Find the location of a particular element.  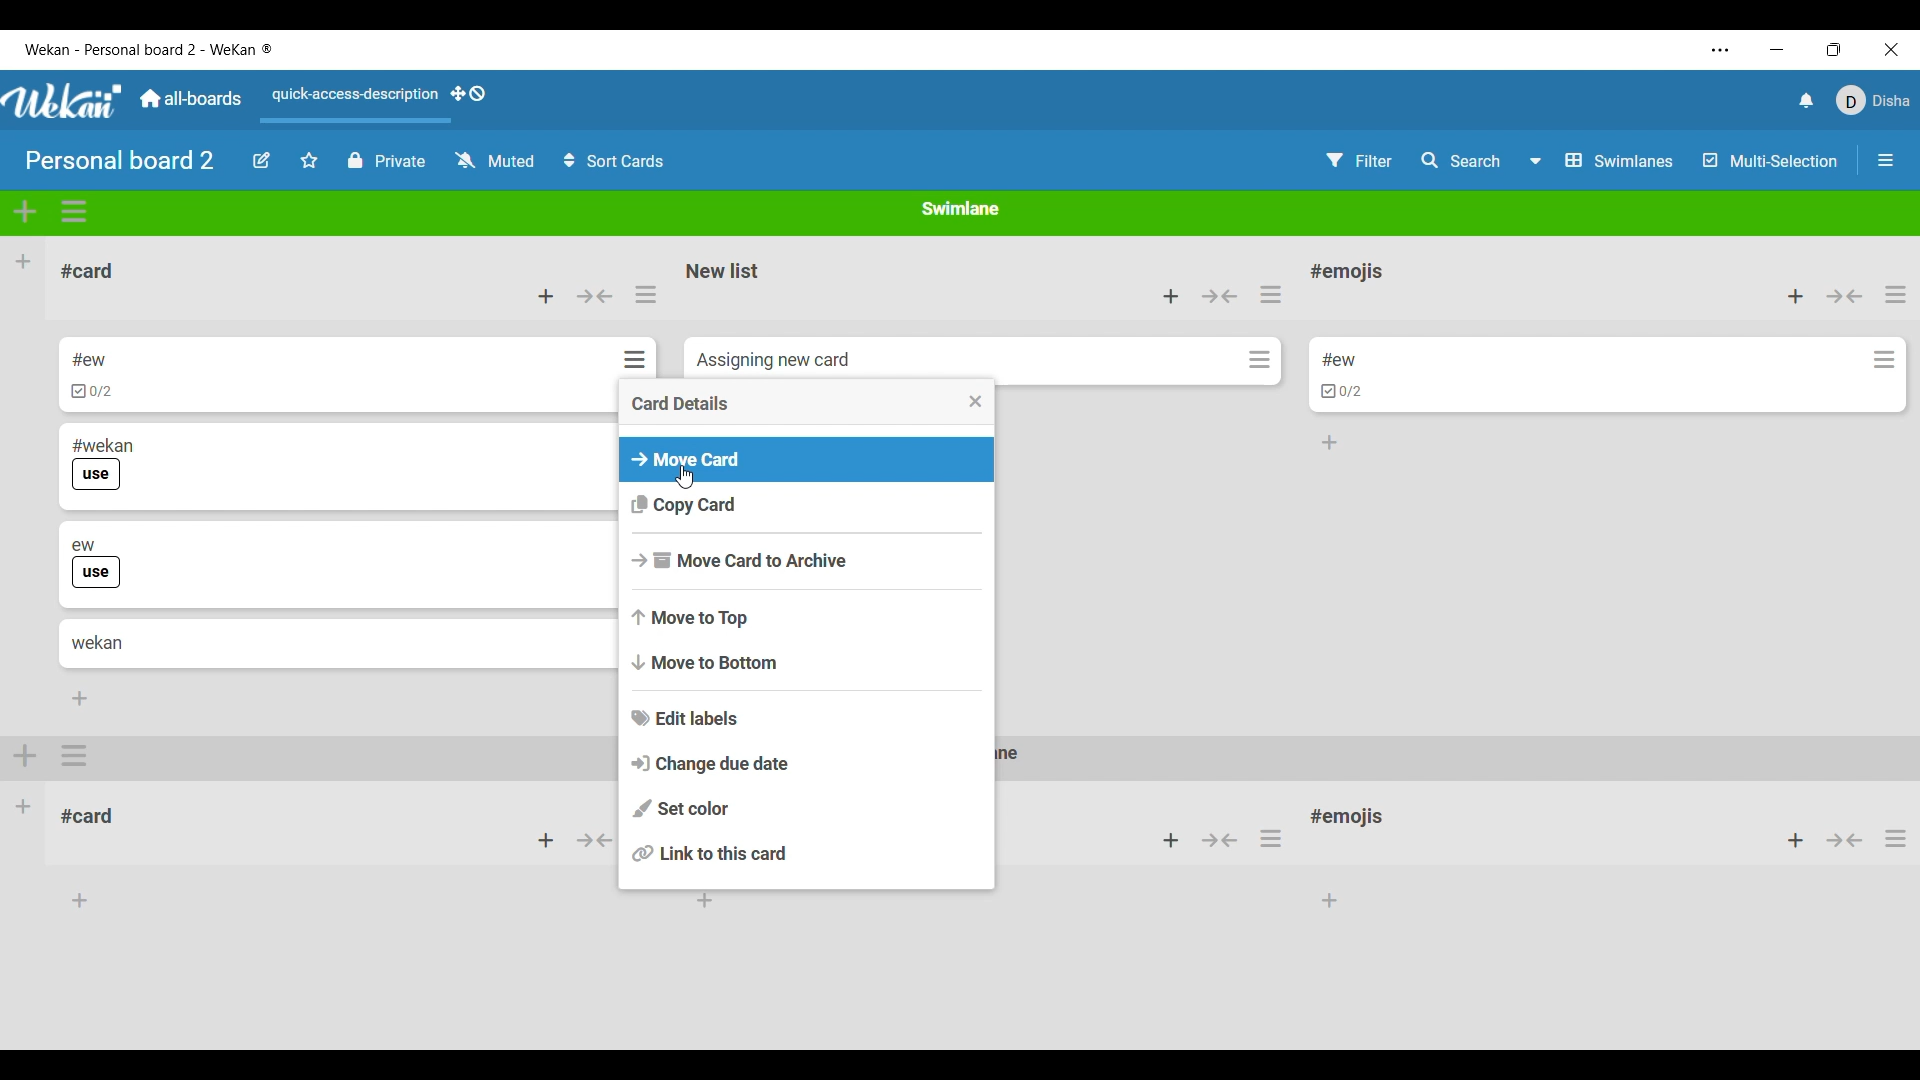

List name is located at coordinates (1347, 273).